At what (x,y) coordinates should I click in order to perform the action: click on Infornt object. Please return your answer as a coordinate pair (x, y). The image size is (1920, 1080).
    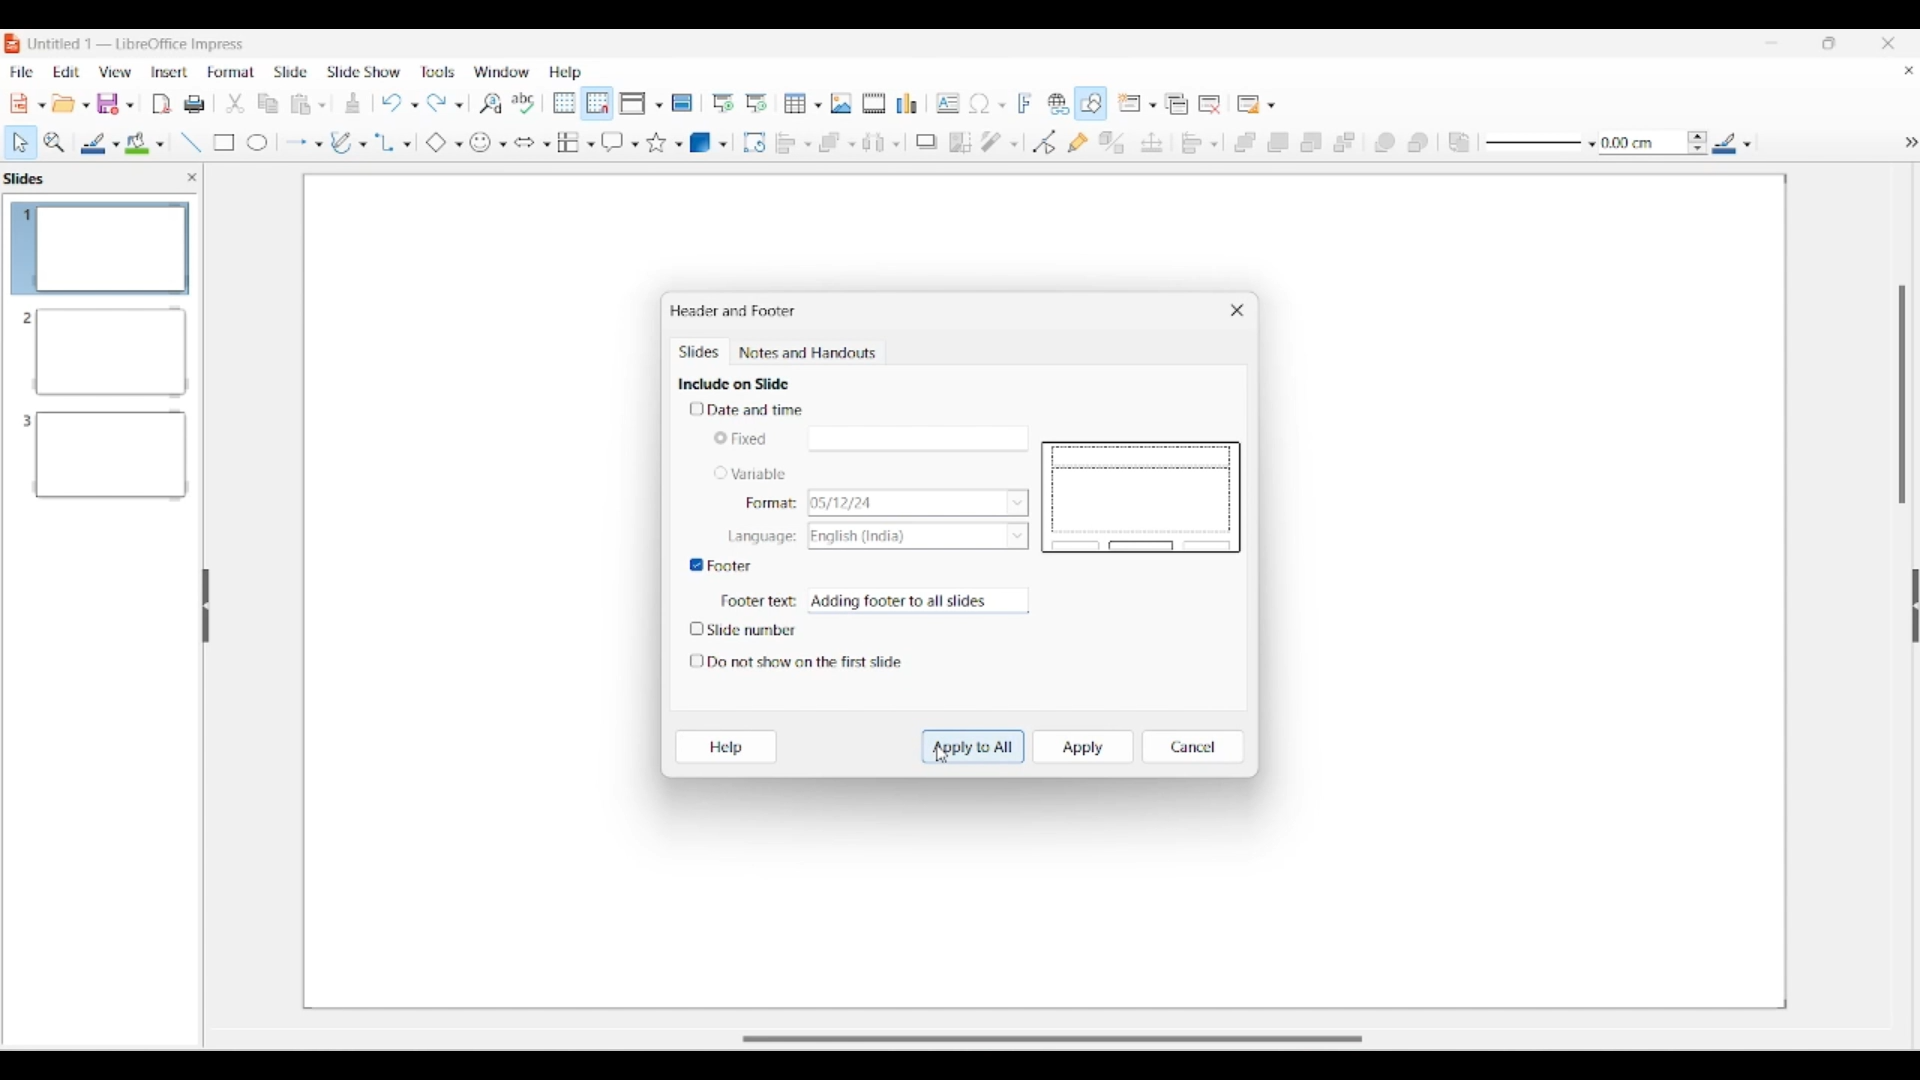
    Looking at the image, I should click on (1385, 143).